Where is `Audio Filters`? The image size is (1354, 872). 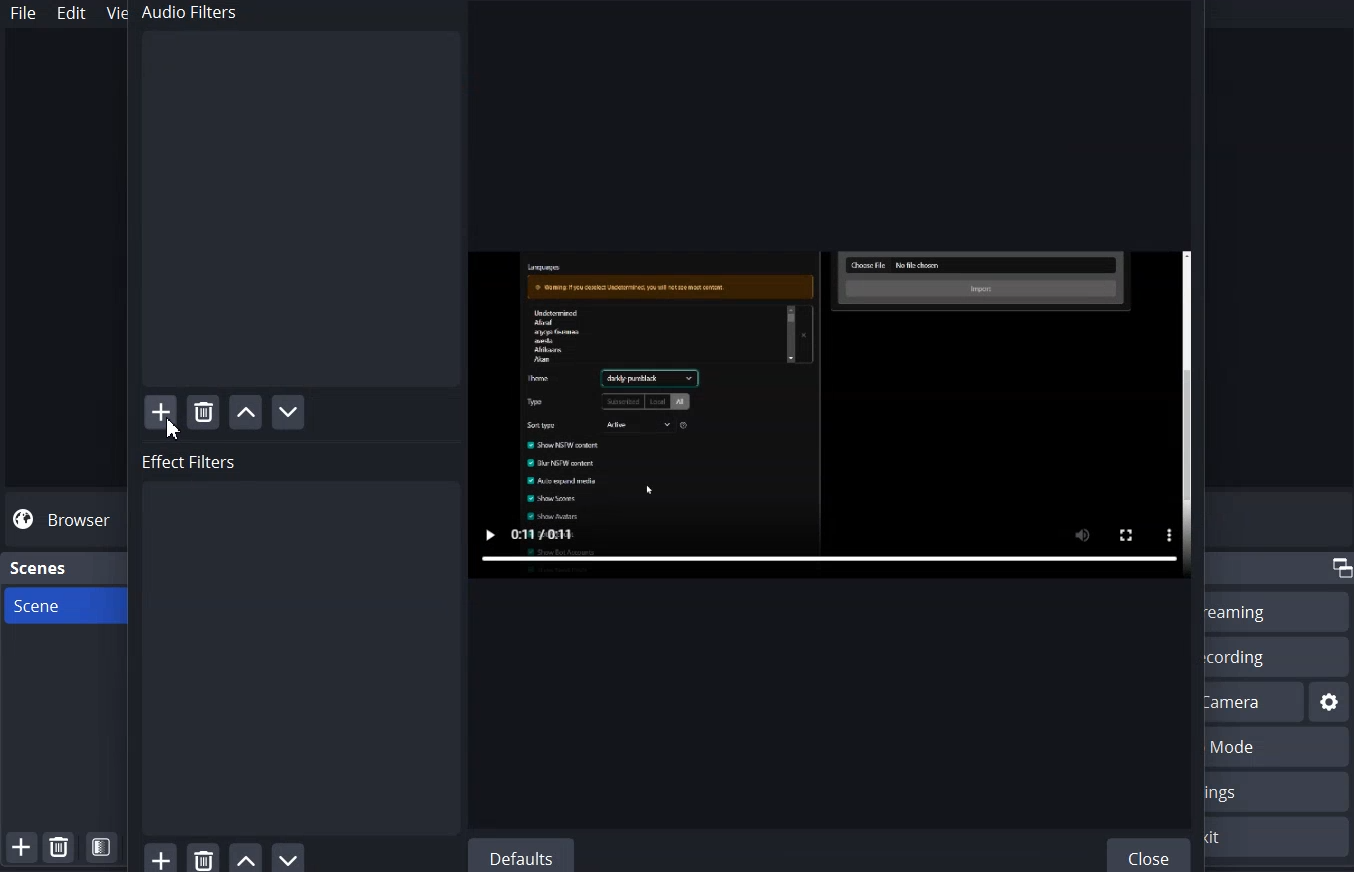 Audio Filters is located at coordinates (297, 196).